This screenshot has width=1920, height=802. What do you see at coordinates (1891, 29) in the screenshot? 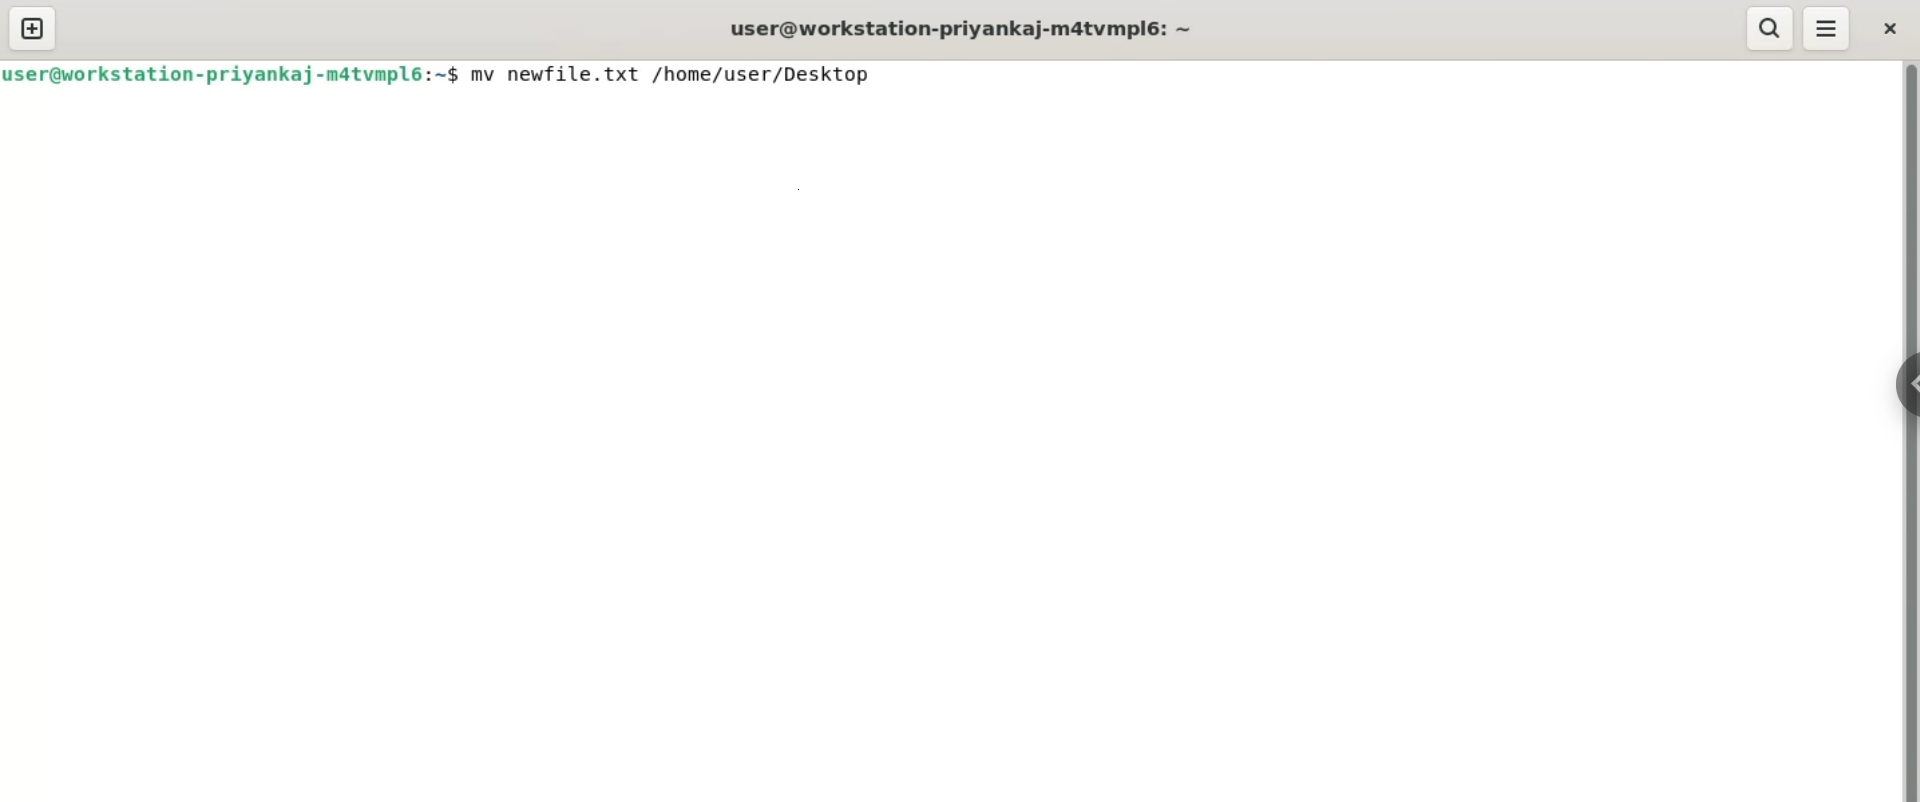
I see `close` at bounding box center [1891, 29].